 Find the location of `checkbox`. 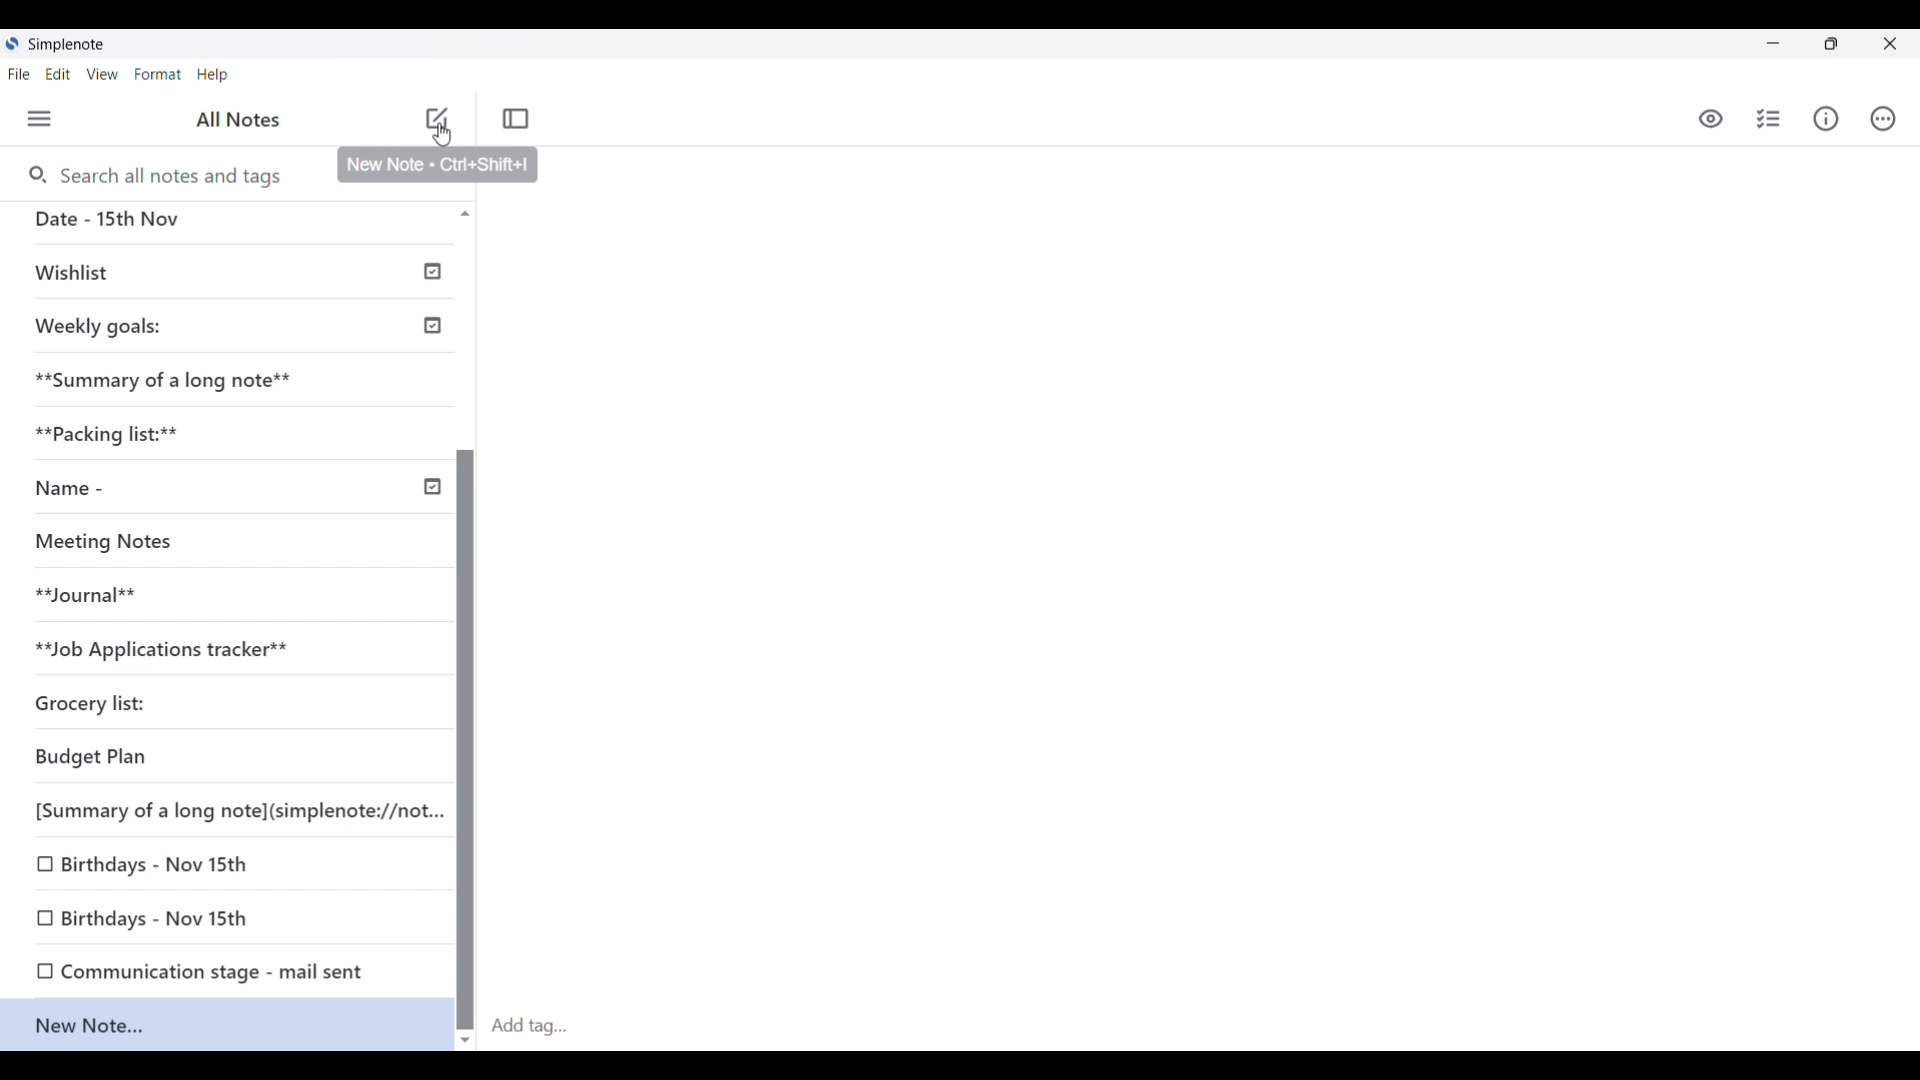

checkbox is located at coordinates (41, 864).